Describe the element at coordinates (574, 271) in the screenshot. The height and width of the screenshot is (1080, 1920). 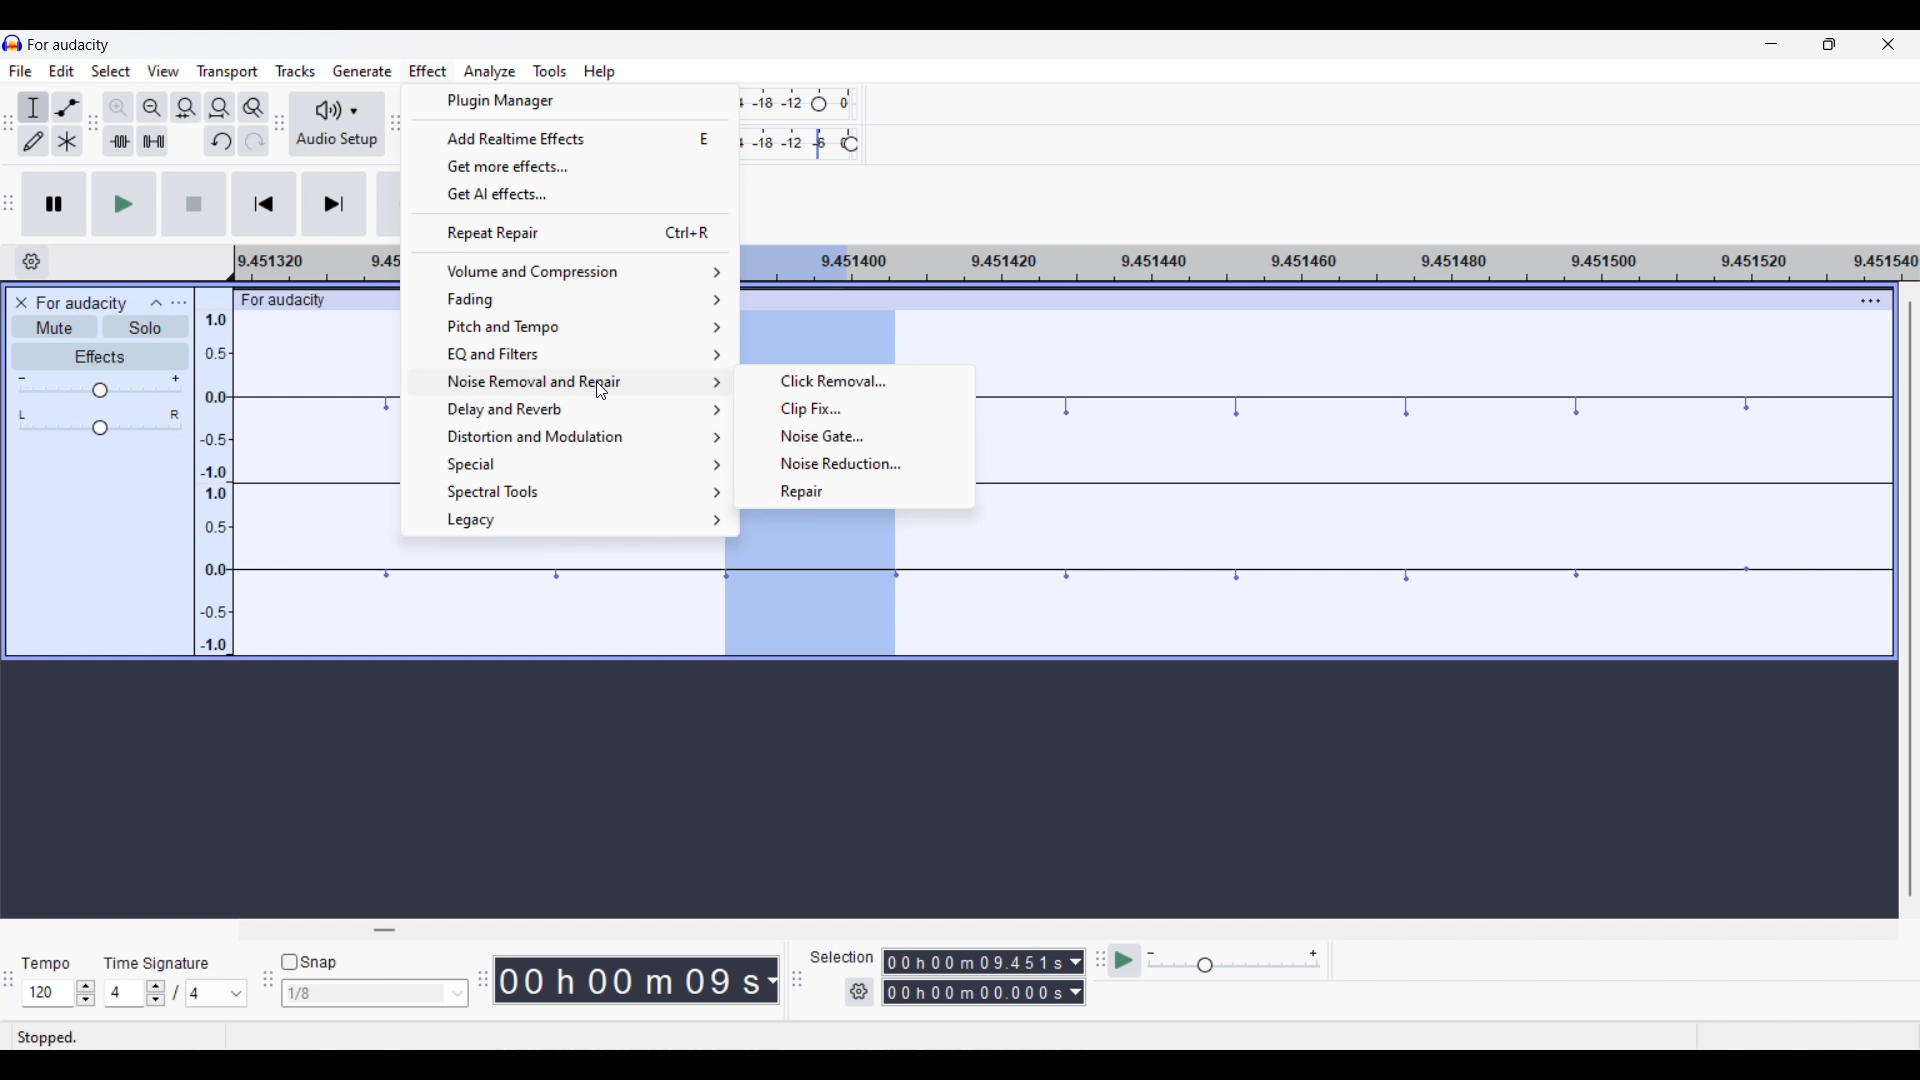
I see `Volume and compression options` at that location.